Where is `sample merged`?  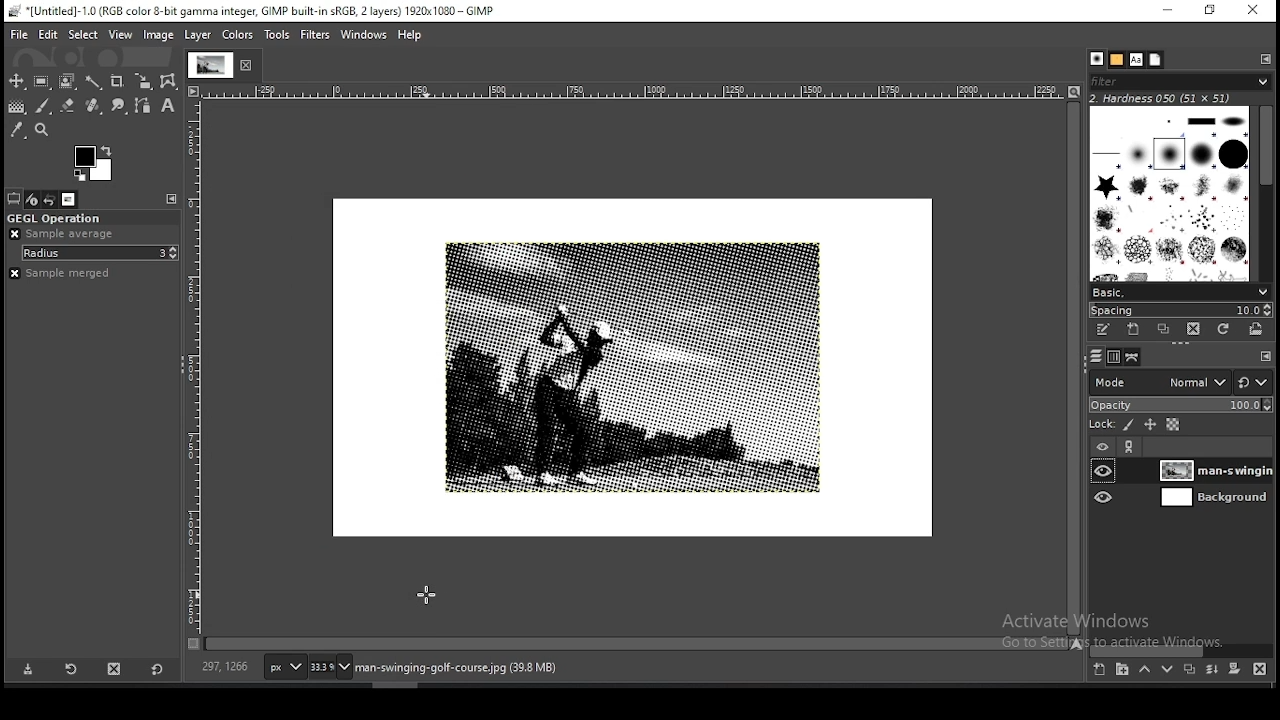
sample merged is located at coordinates (74, 275).